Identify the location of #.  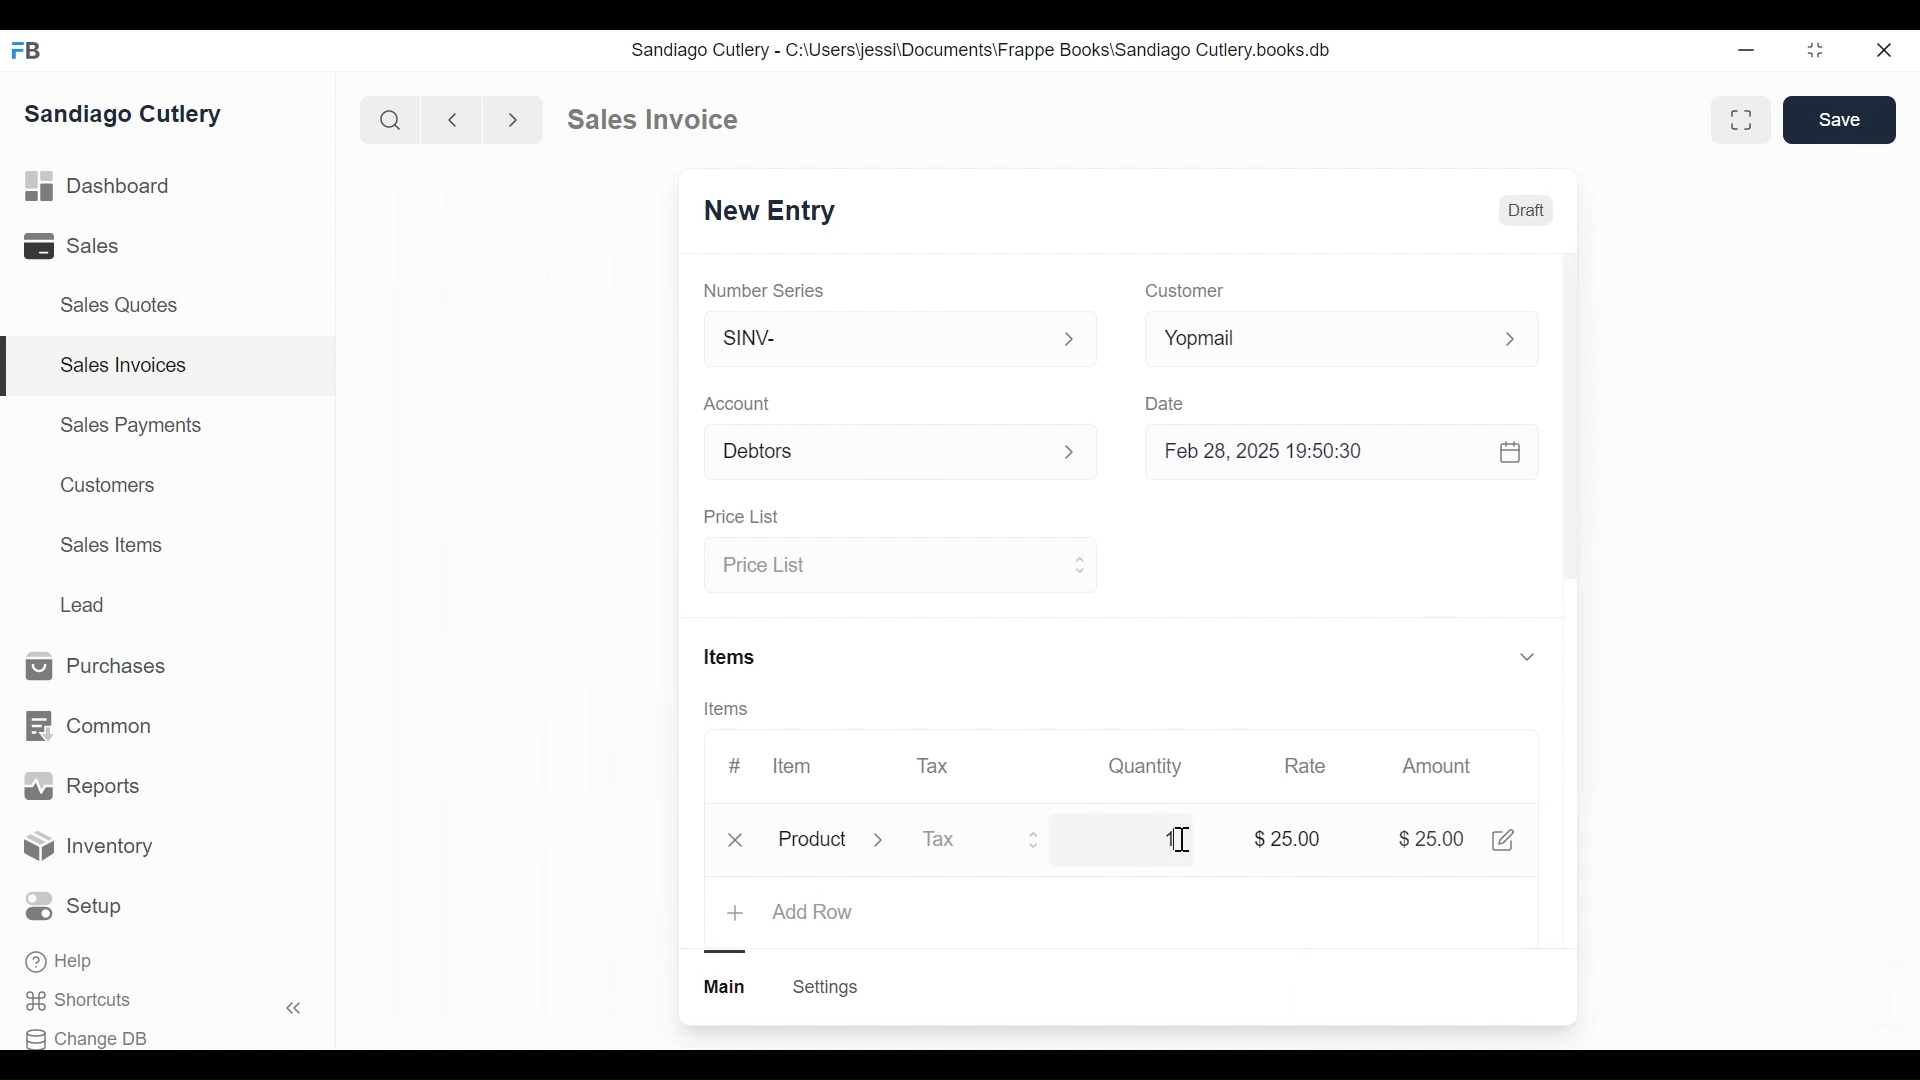
(735, 763).